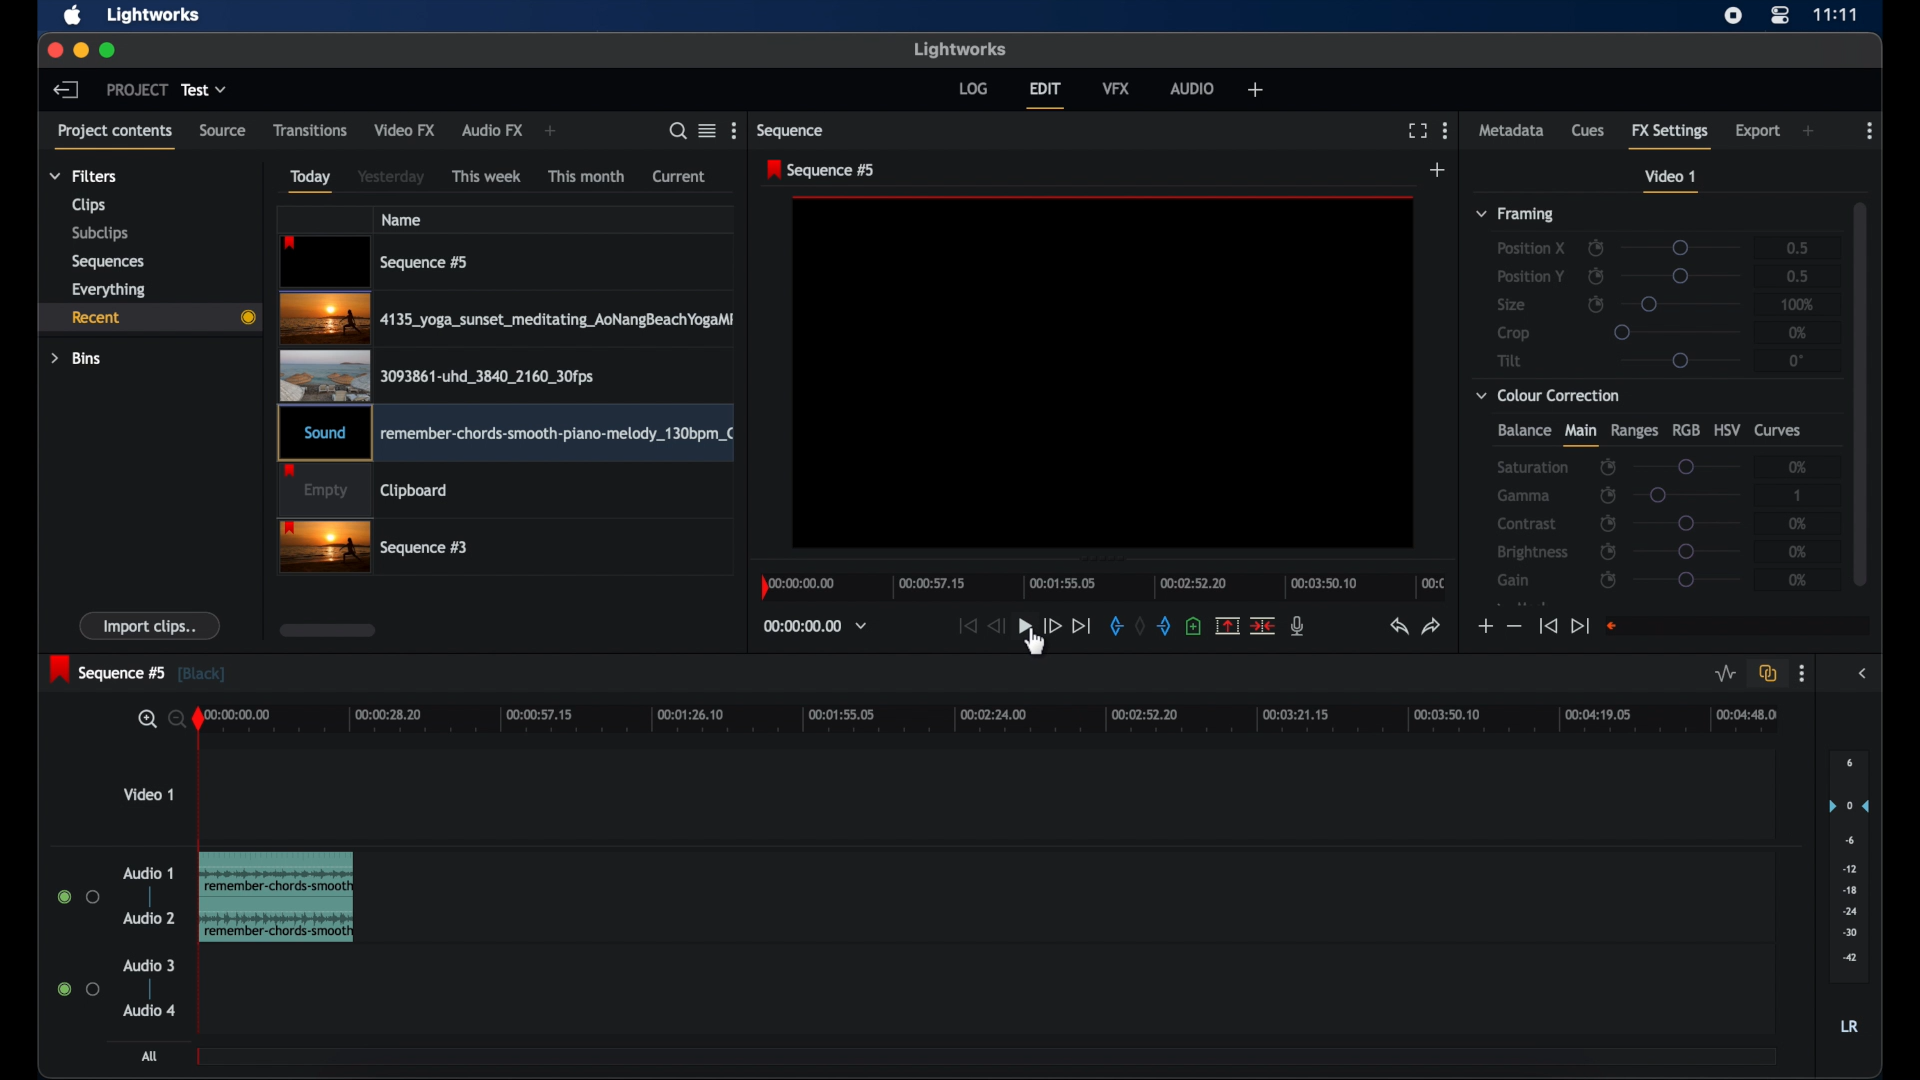  Describe the element at coordinates (1228, 624) in the screenshot. I see `remove marked section` at that location.